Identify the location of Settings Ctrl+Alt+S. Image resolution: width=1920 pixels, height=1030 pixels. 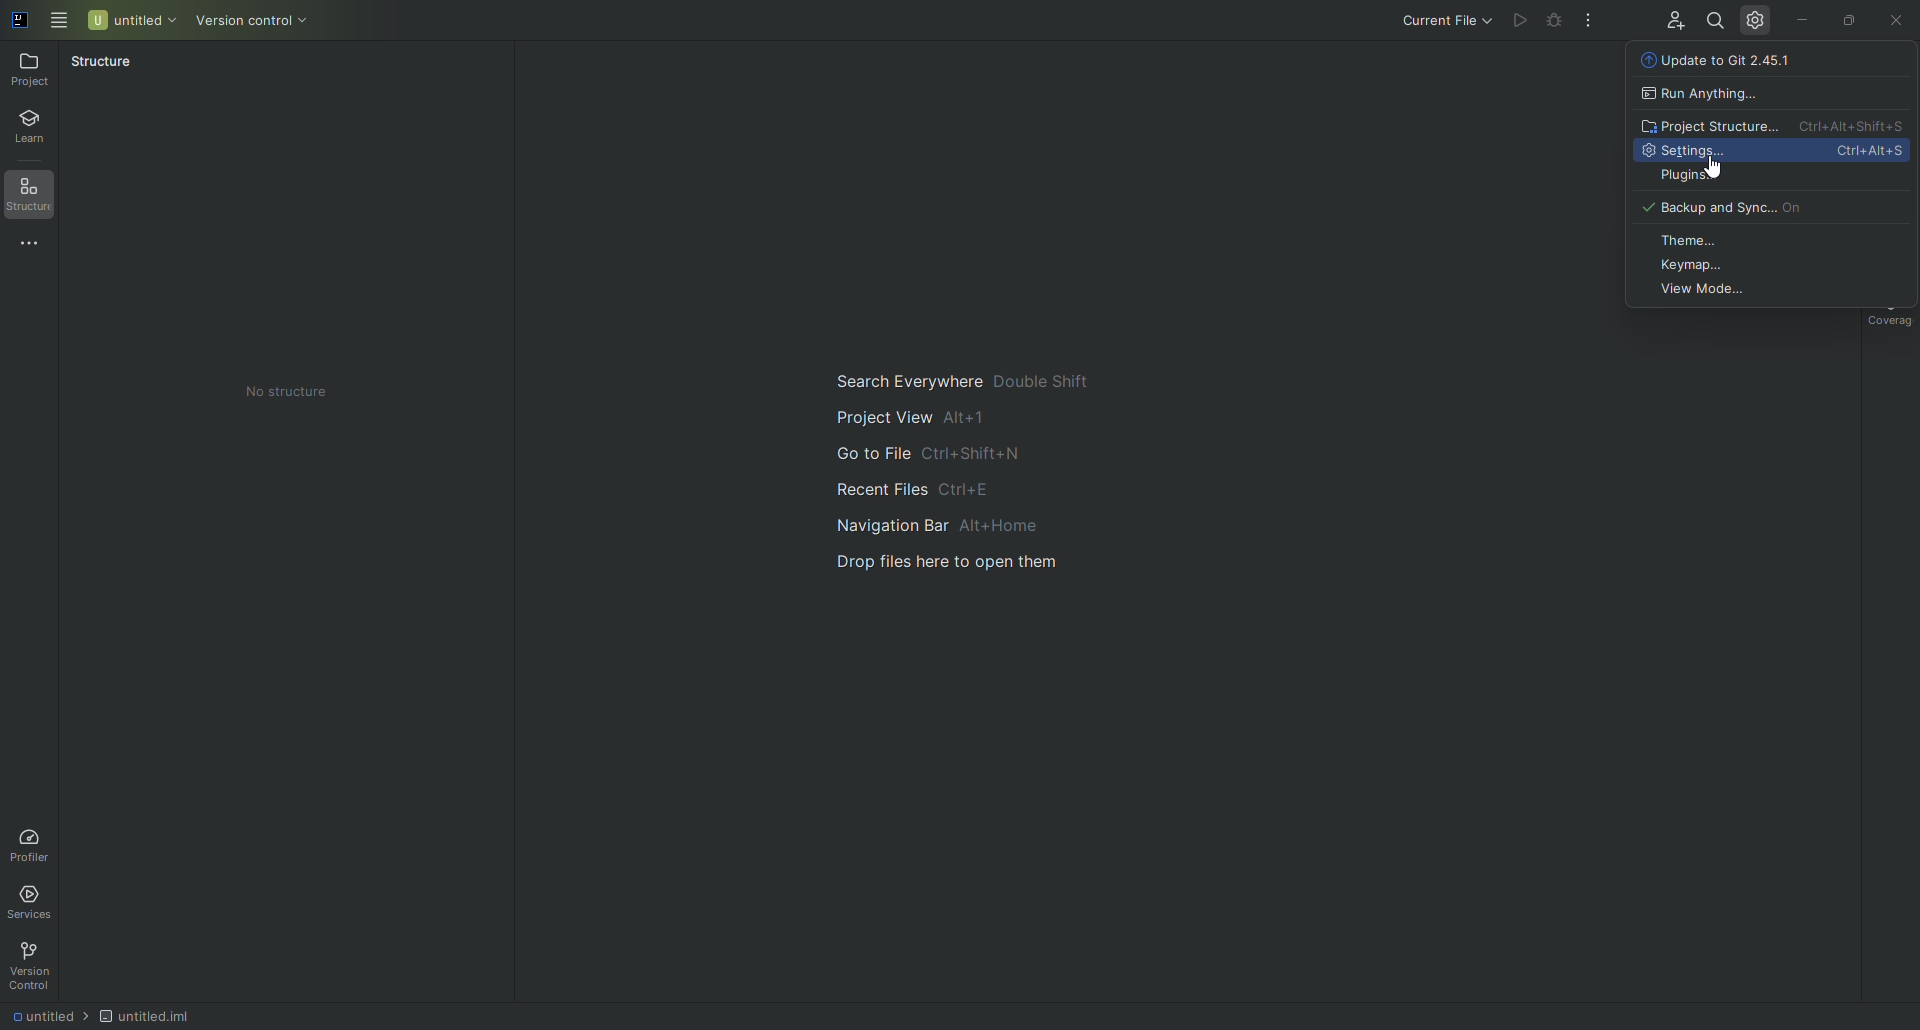
(1764, 152).